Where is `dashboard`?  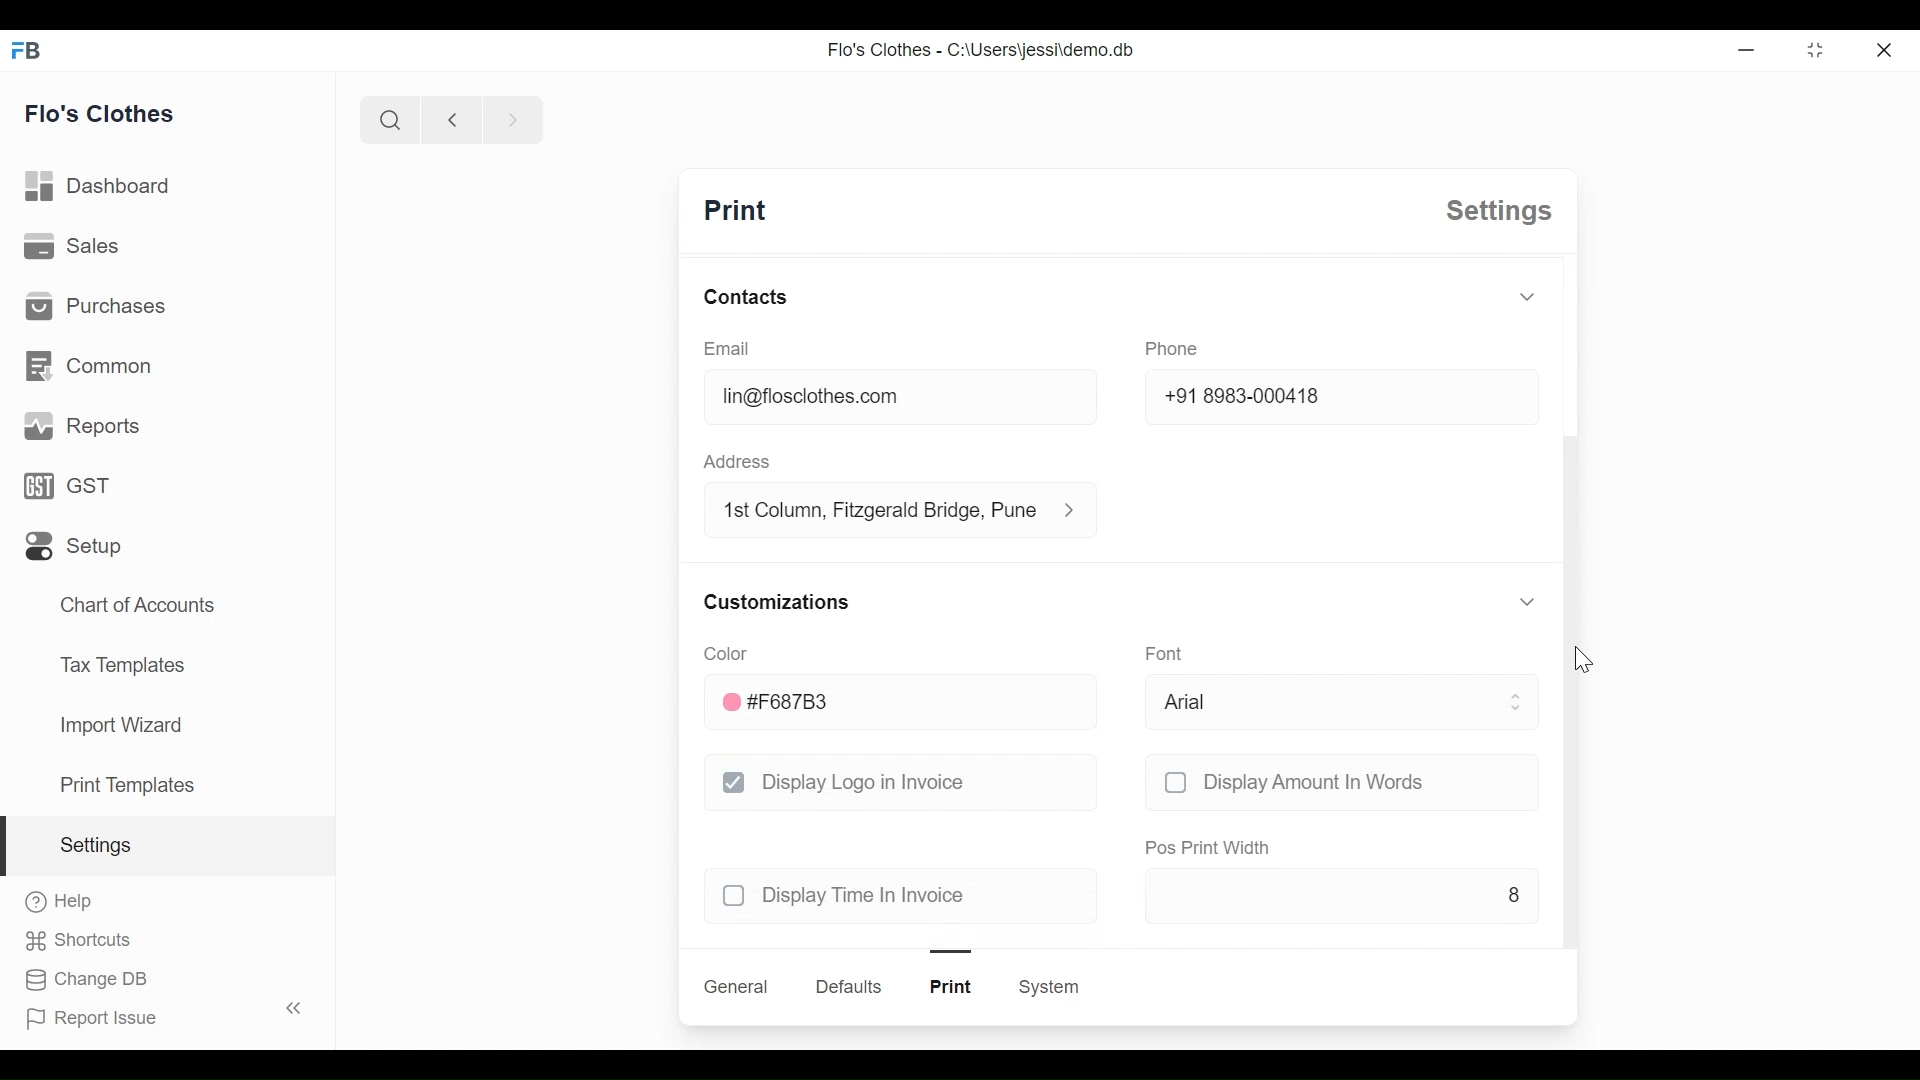 dashboard is located at coordinates (99, 186).